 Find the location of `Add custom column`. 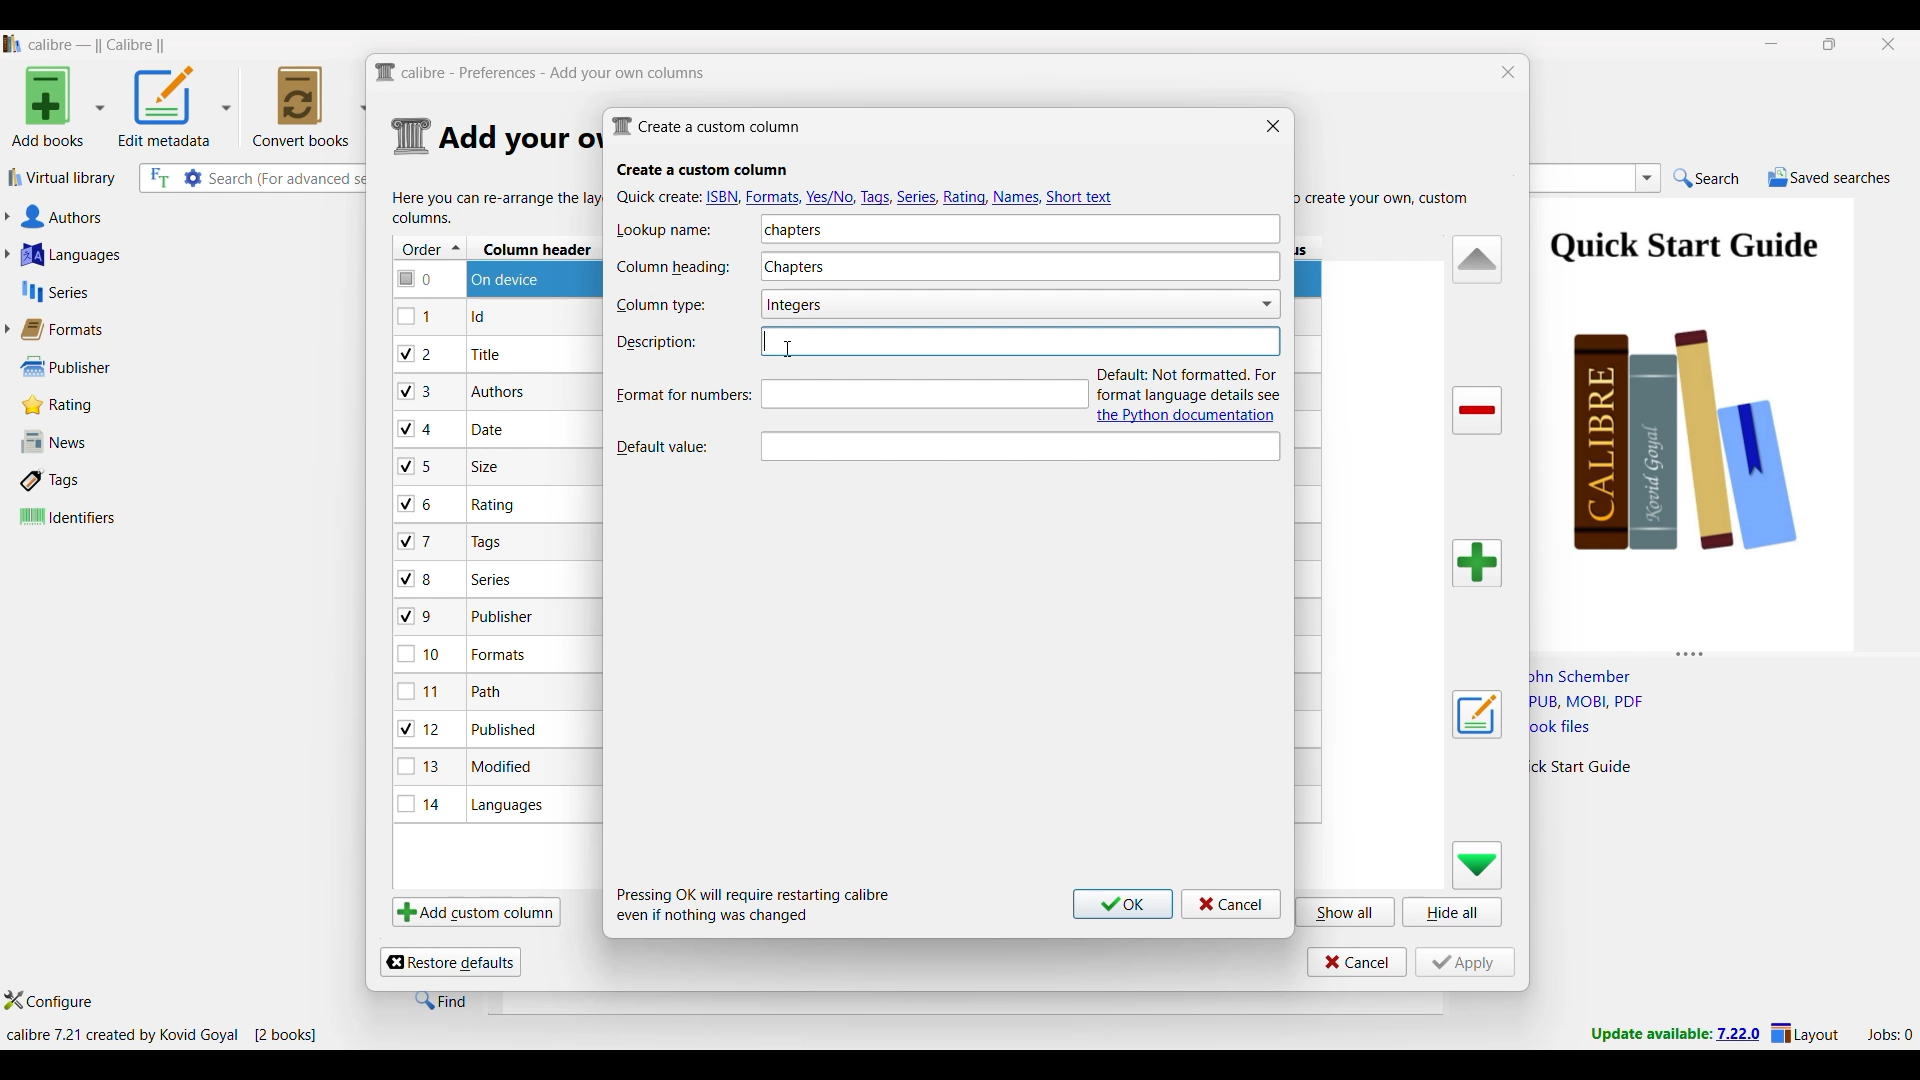

Add custom column is located at coordinates (476, 911).